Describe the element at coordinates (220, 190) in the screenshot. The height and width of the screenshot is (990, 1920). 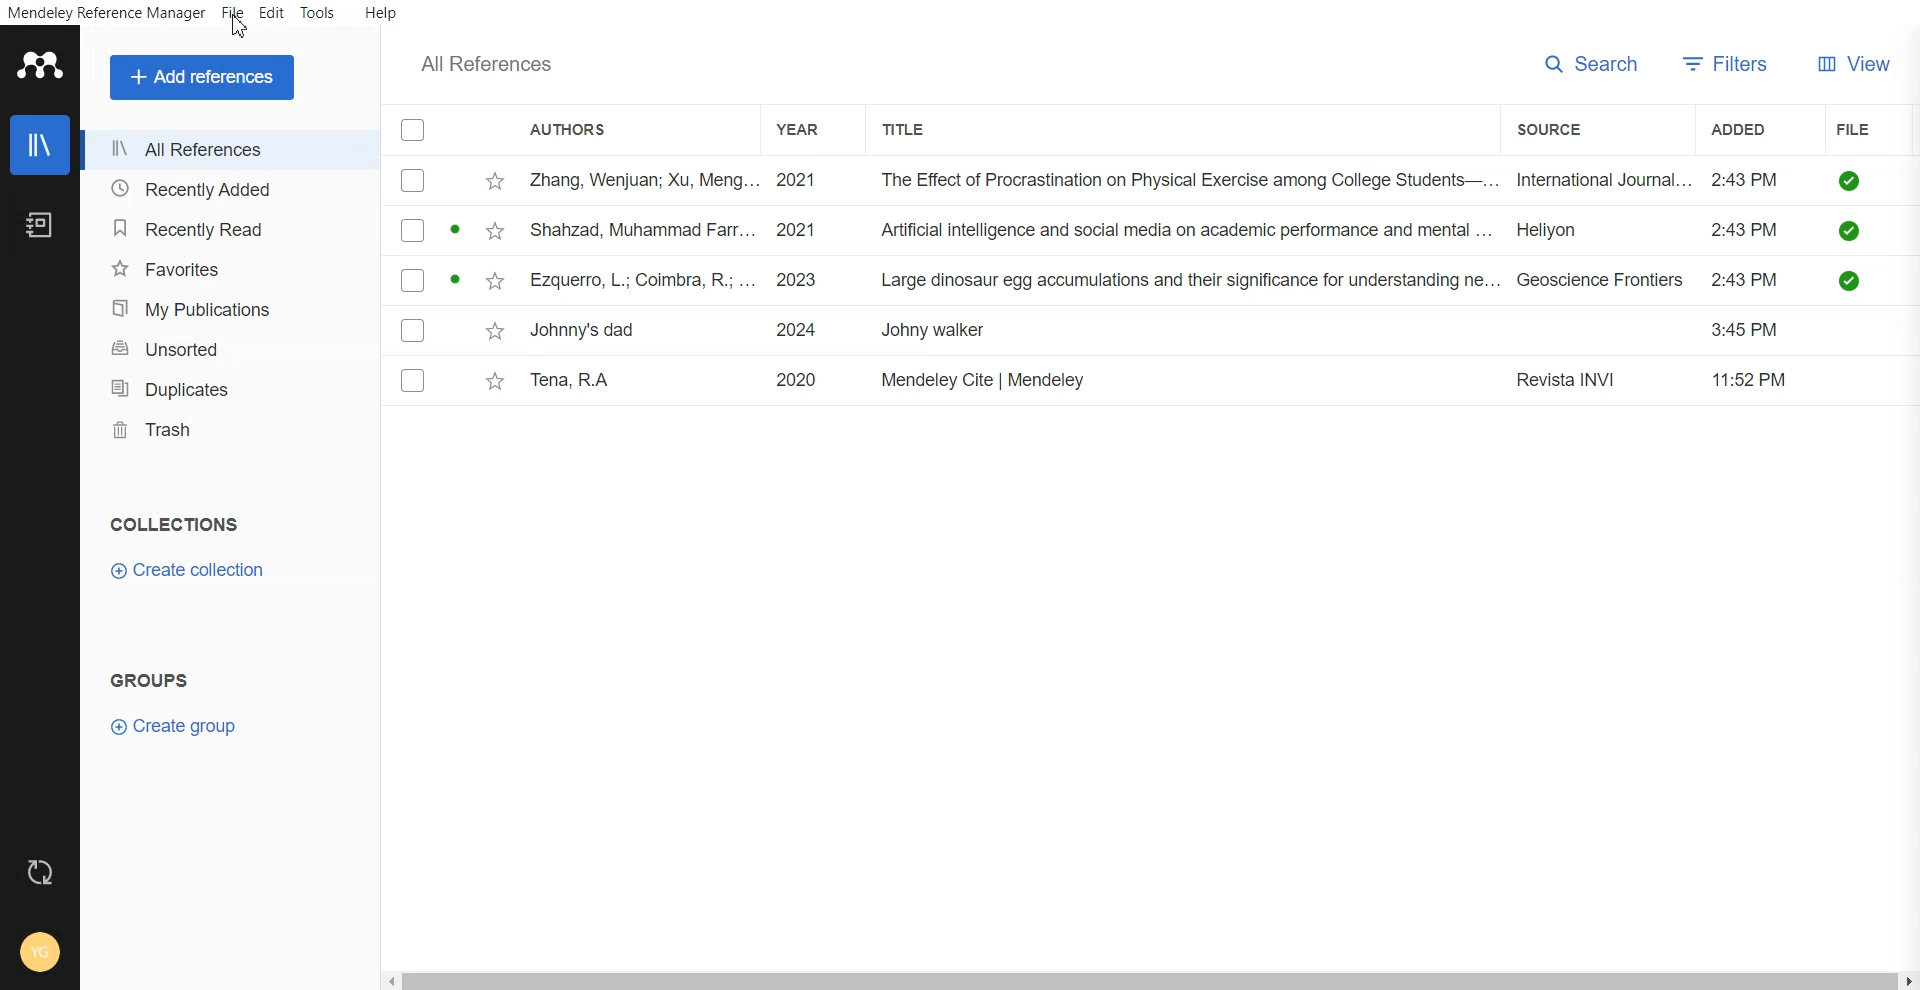
I see `Recently Added` at that location.